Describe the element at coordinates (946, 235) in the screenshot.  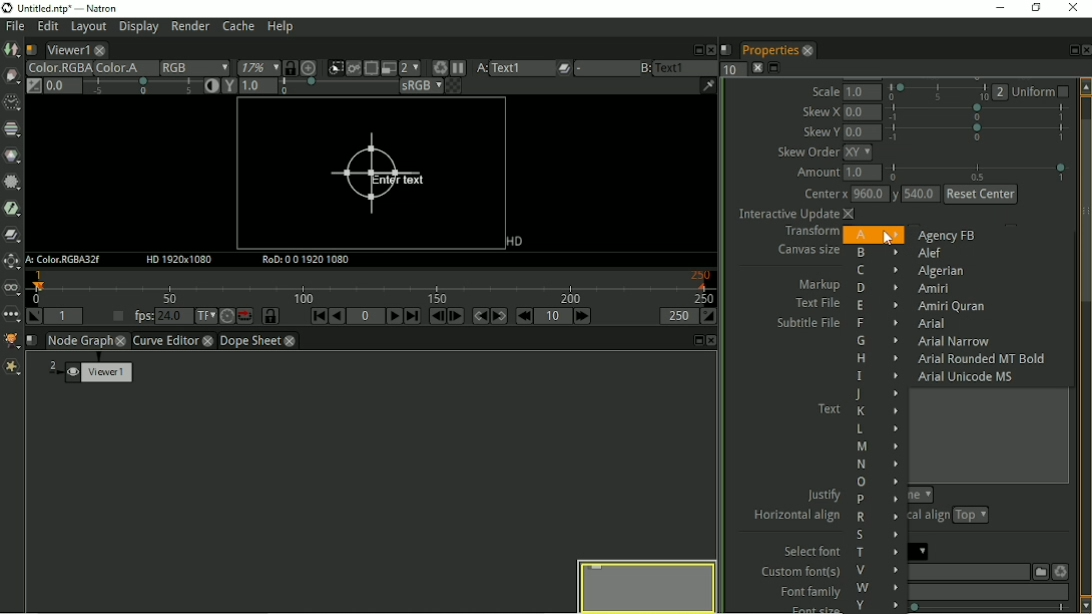
I see `Agency FB` at that location.